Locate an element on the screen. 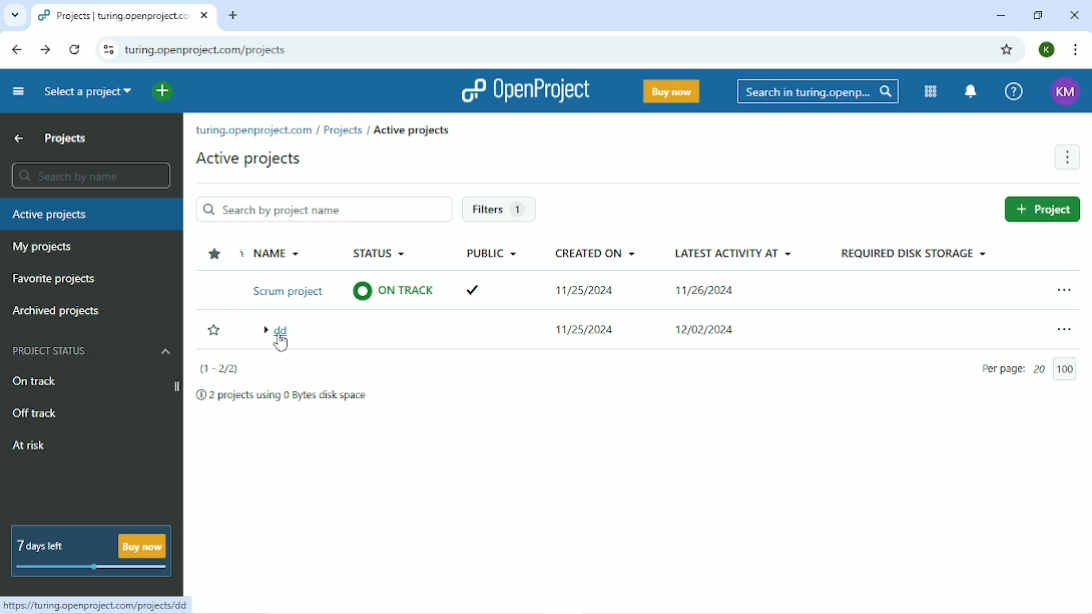 Image resolution: width=1092 pixels, height=614 pixels. Off track is located at coordinates (34, 412).